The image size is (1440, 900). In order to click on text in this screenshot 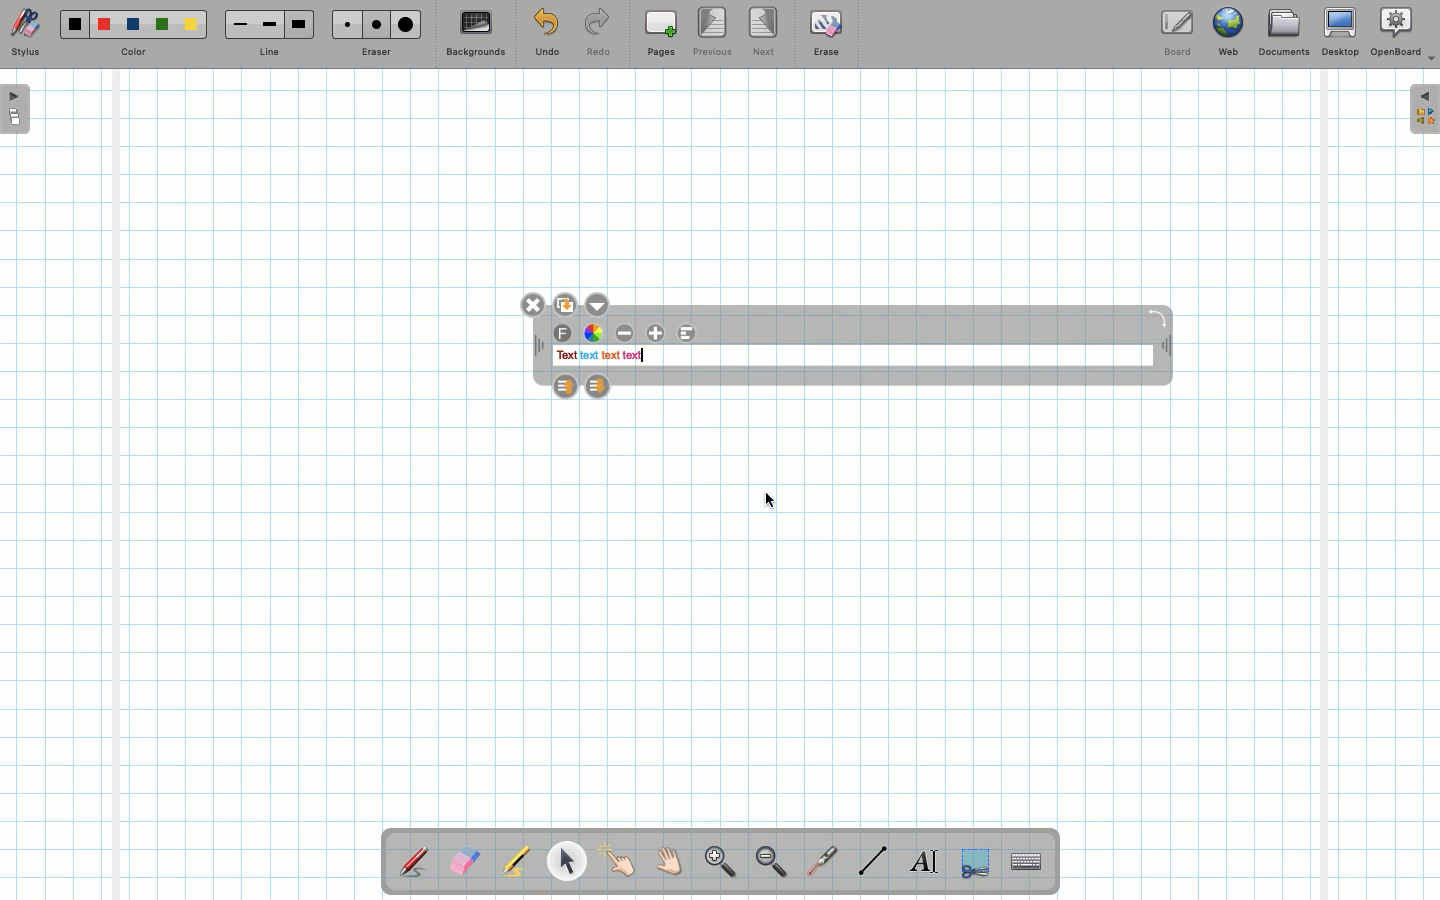, I will do `click(633, 356)`.